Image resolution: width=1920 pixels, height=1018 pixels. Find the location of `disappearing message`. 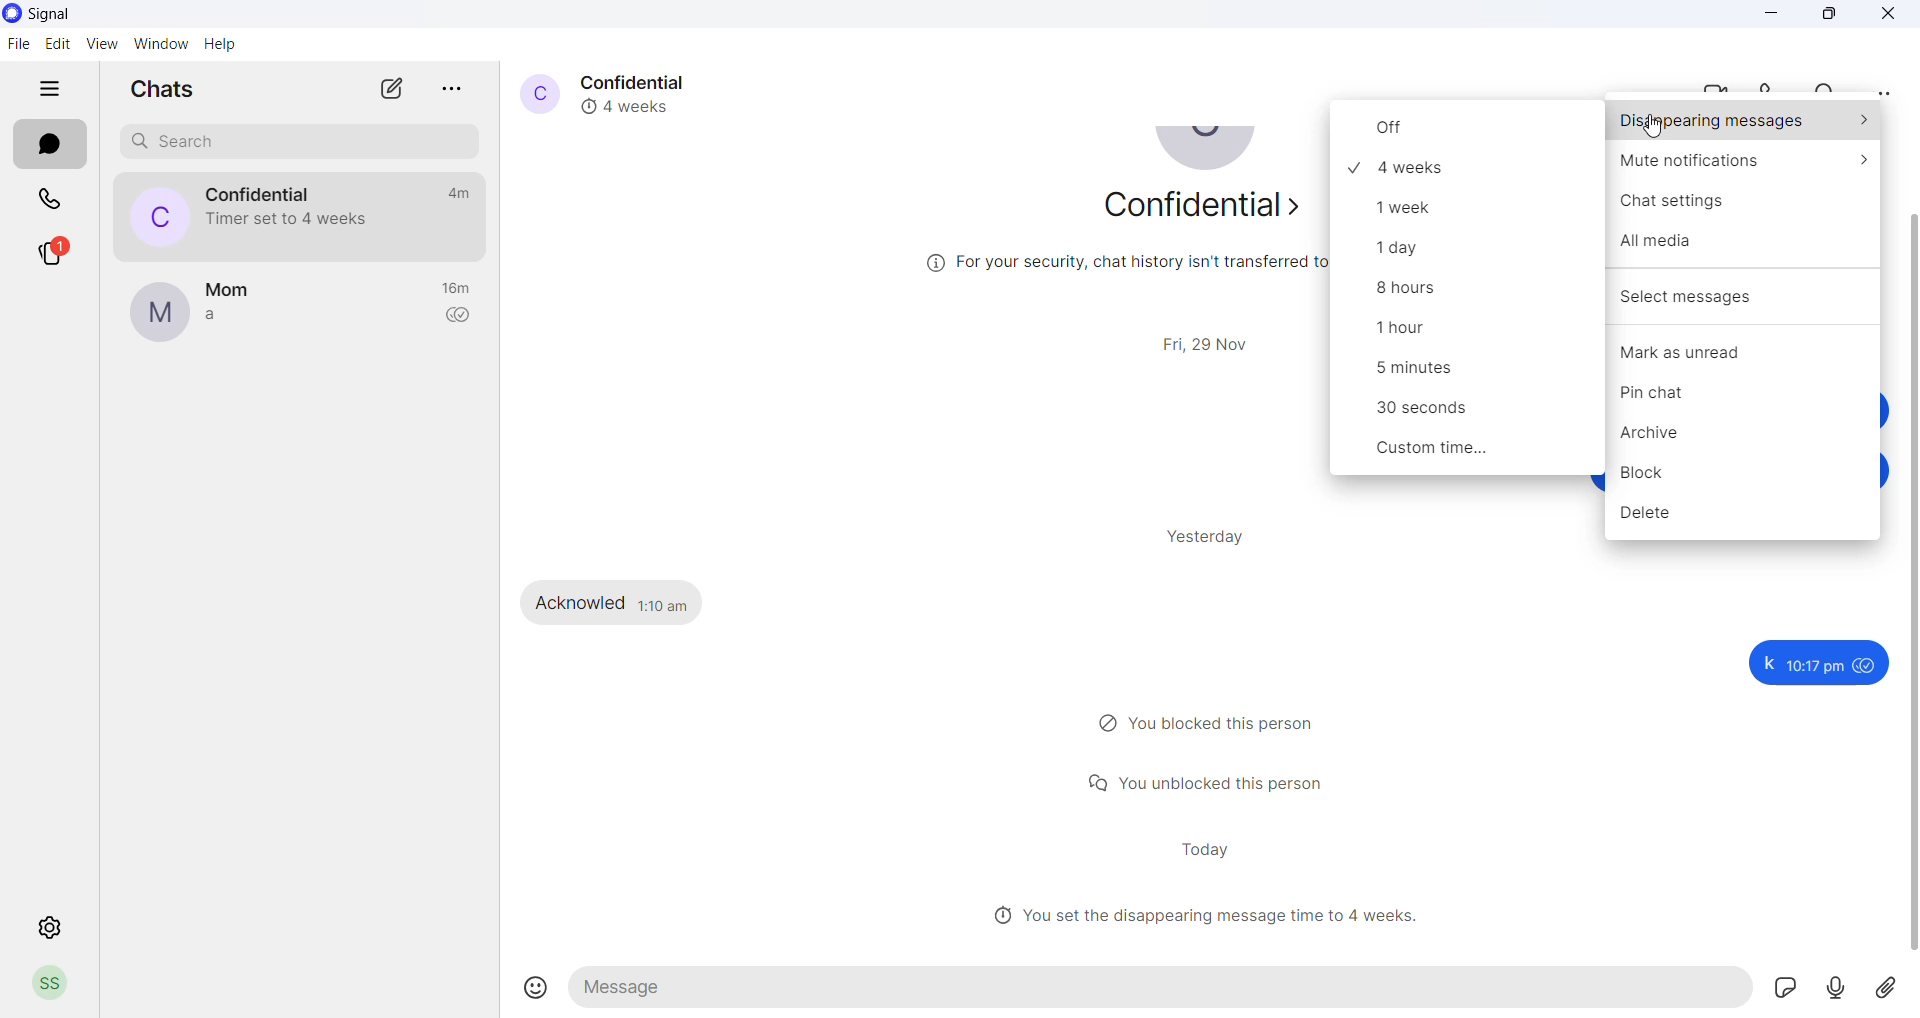

disappearing message is located at coordinates (634, 105).